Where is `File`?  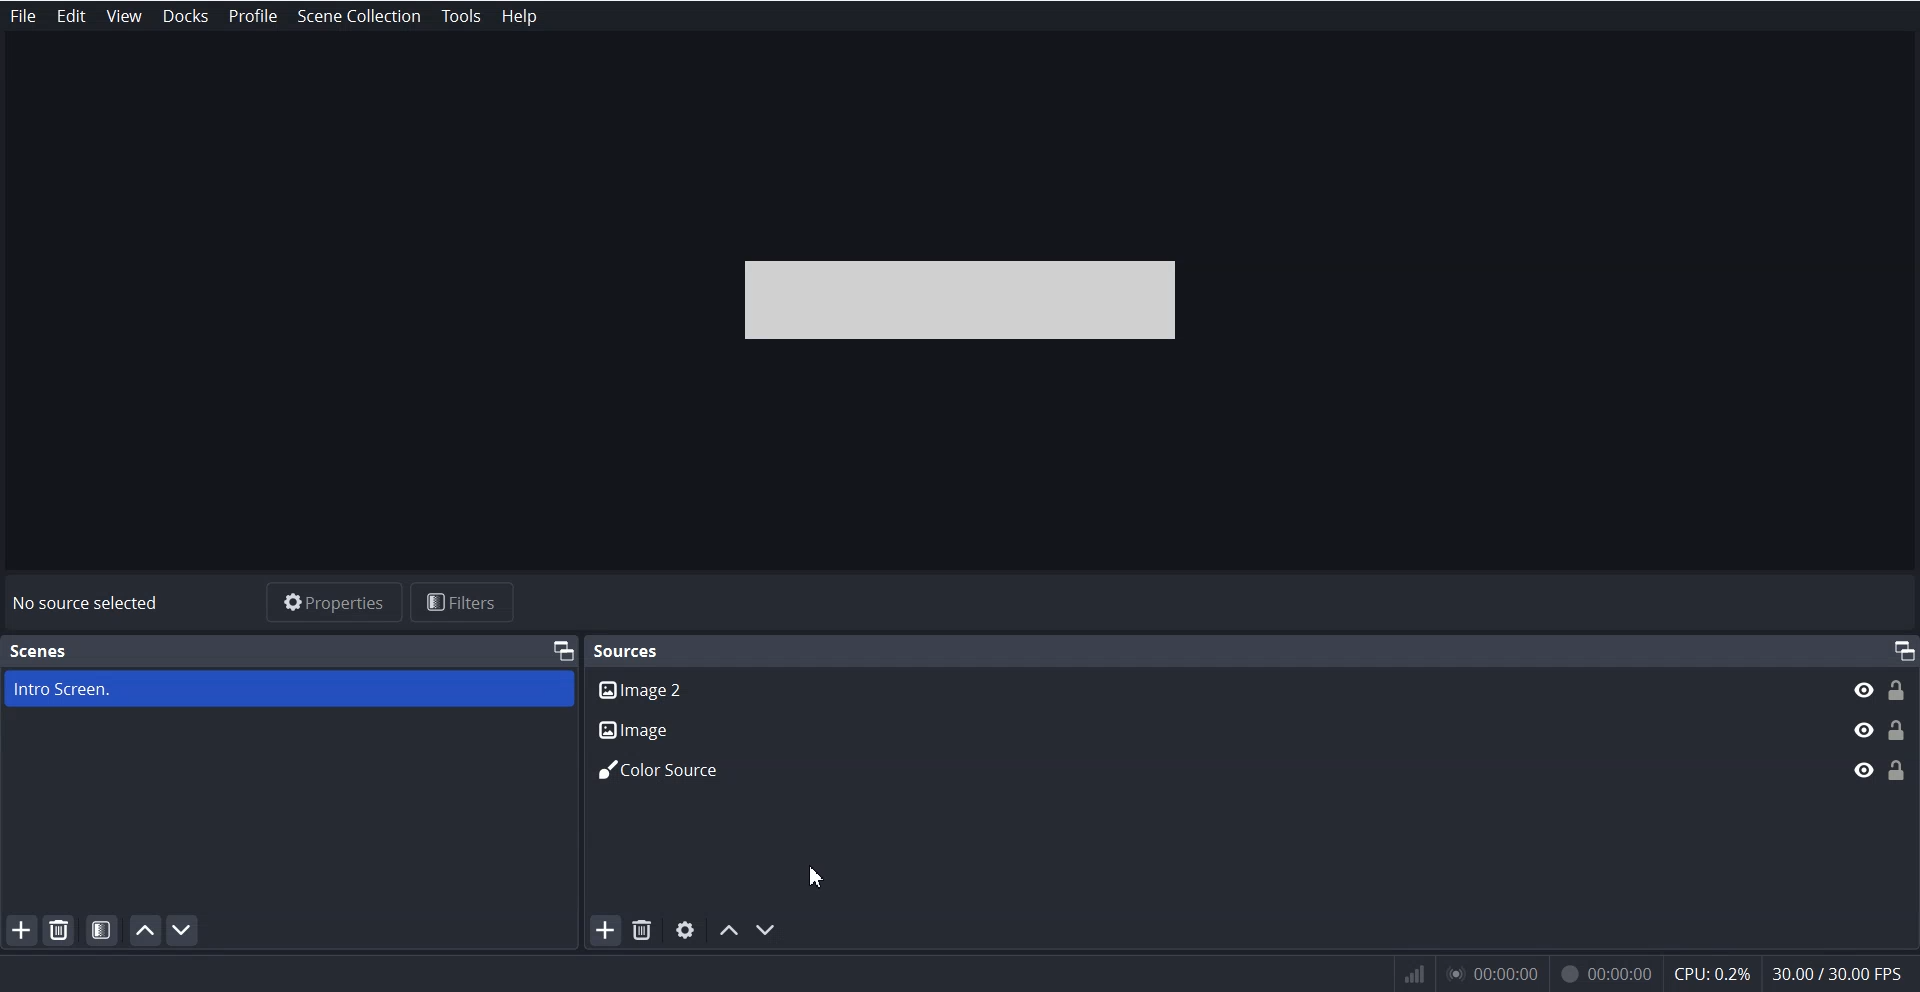
File is located at coordinates (24, 16).